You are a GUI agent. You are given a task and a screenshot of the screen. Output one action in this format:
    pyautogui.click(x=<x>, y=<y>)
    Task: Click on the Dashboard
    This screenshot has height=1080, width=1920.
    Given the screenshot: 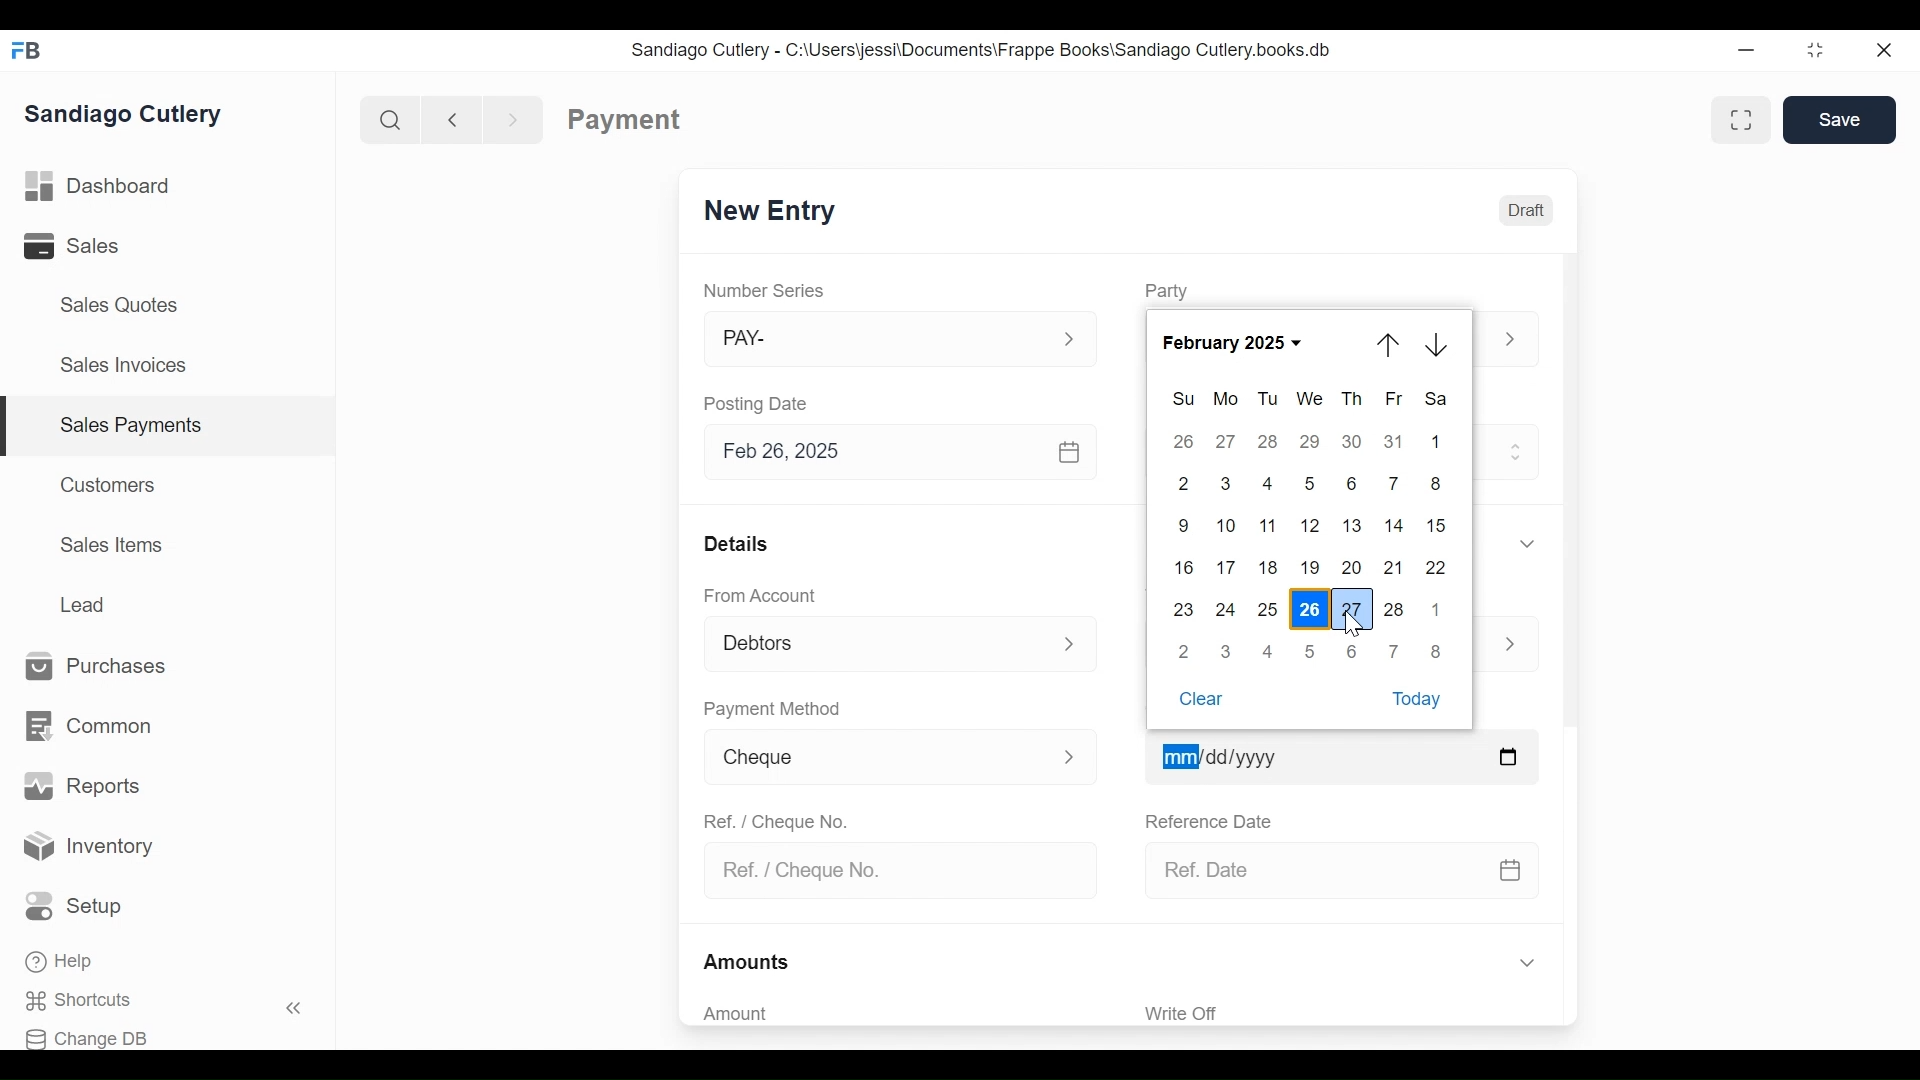 What is the action you would take?
    pyautogui.click(x=98, y=187)
    